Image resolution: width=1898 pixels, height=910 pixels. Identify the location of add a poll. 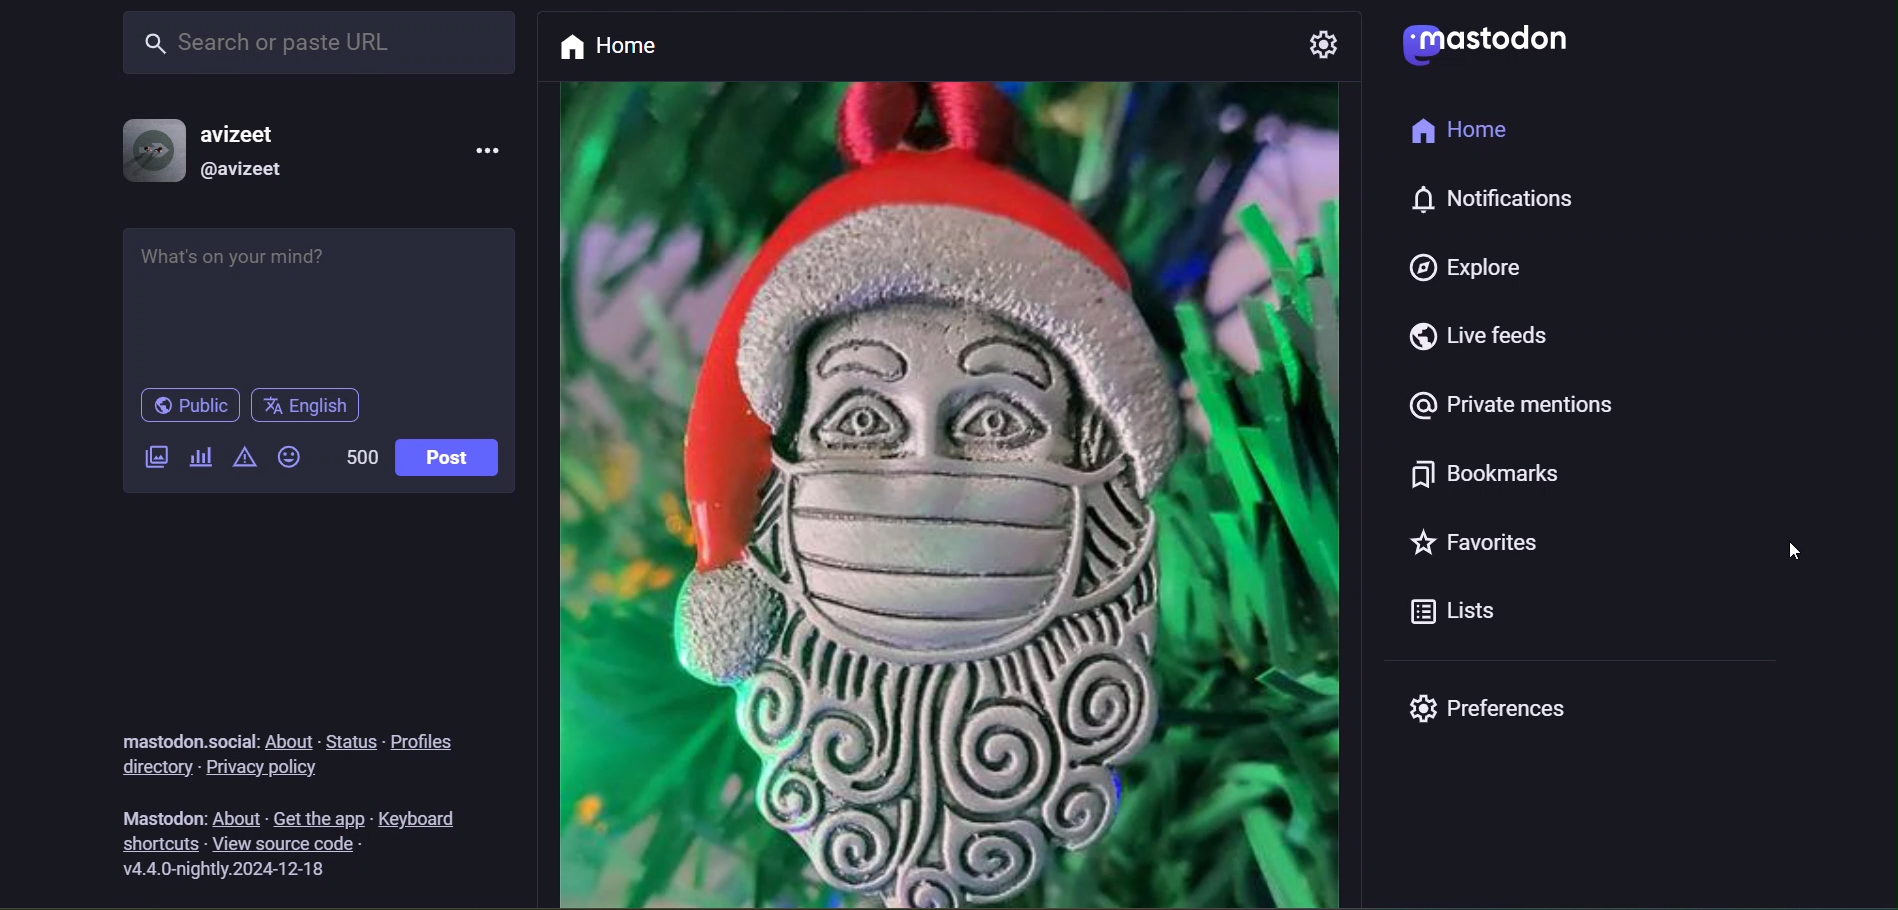
(198, 451).